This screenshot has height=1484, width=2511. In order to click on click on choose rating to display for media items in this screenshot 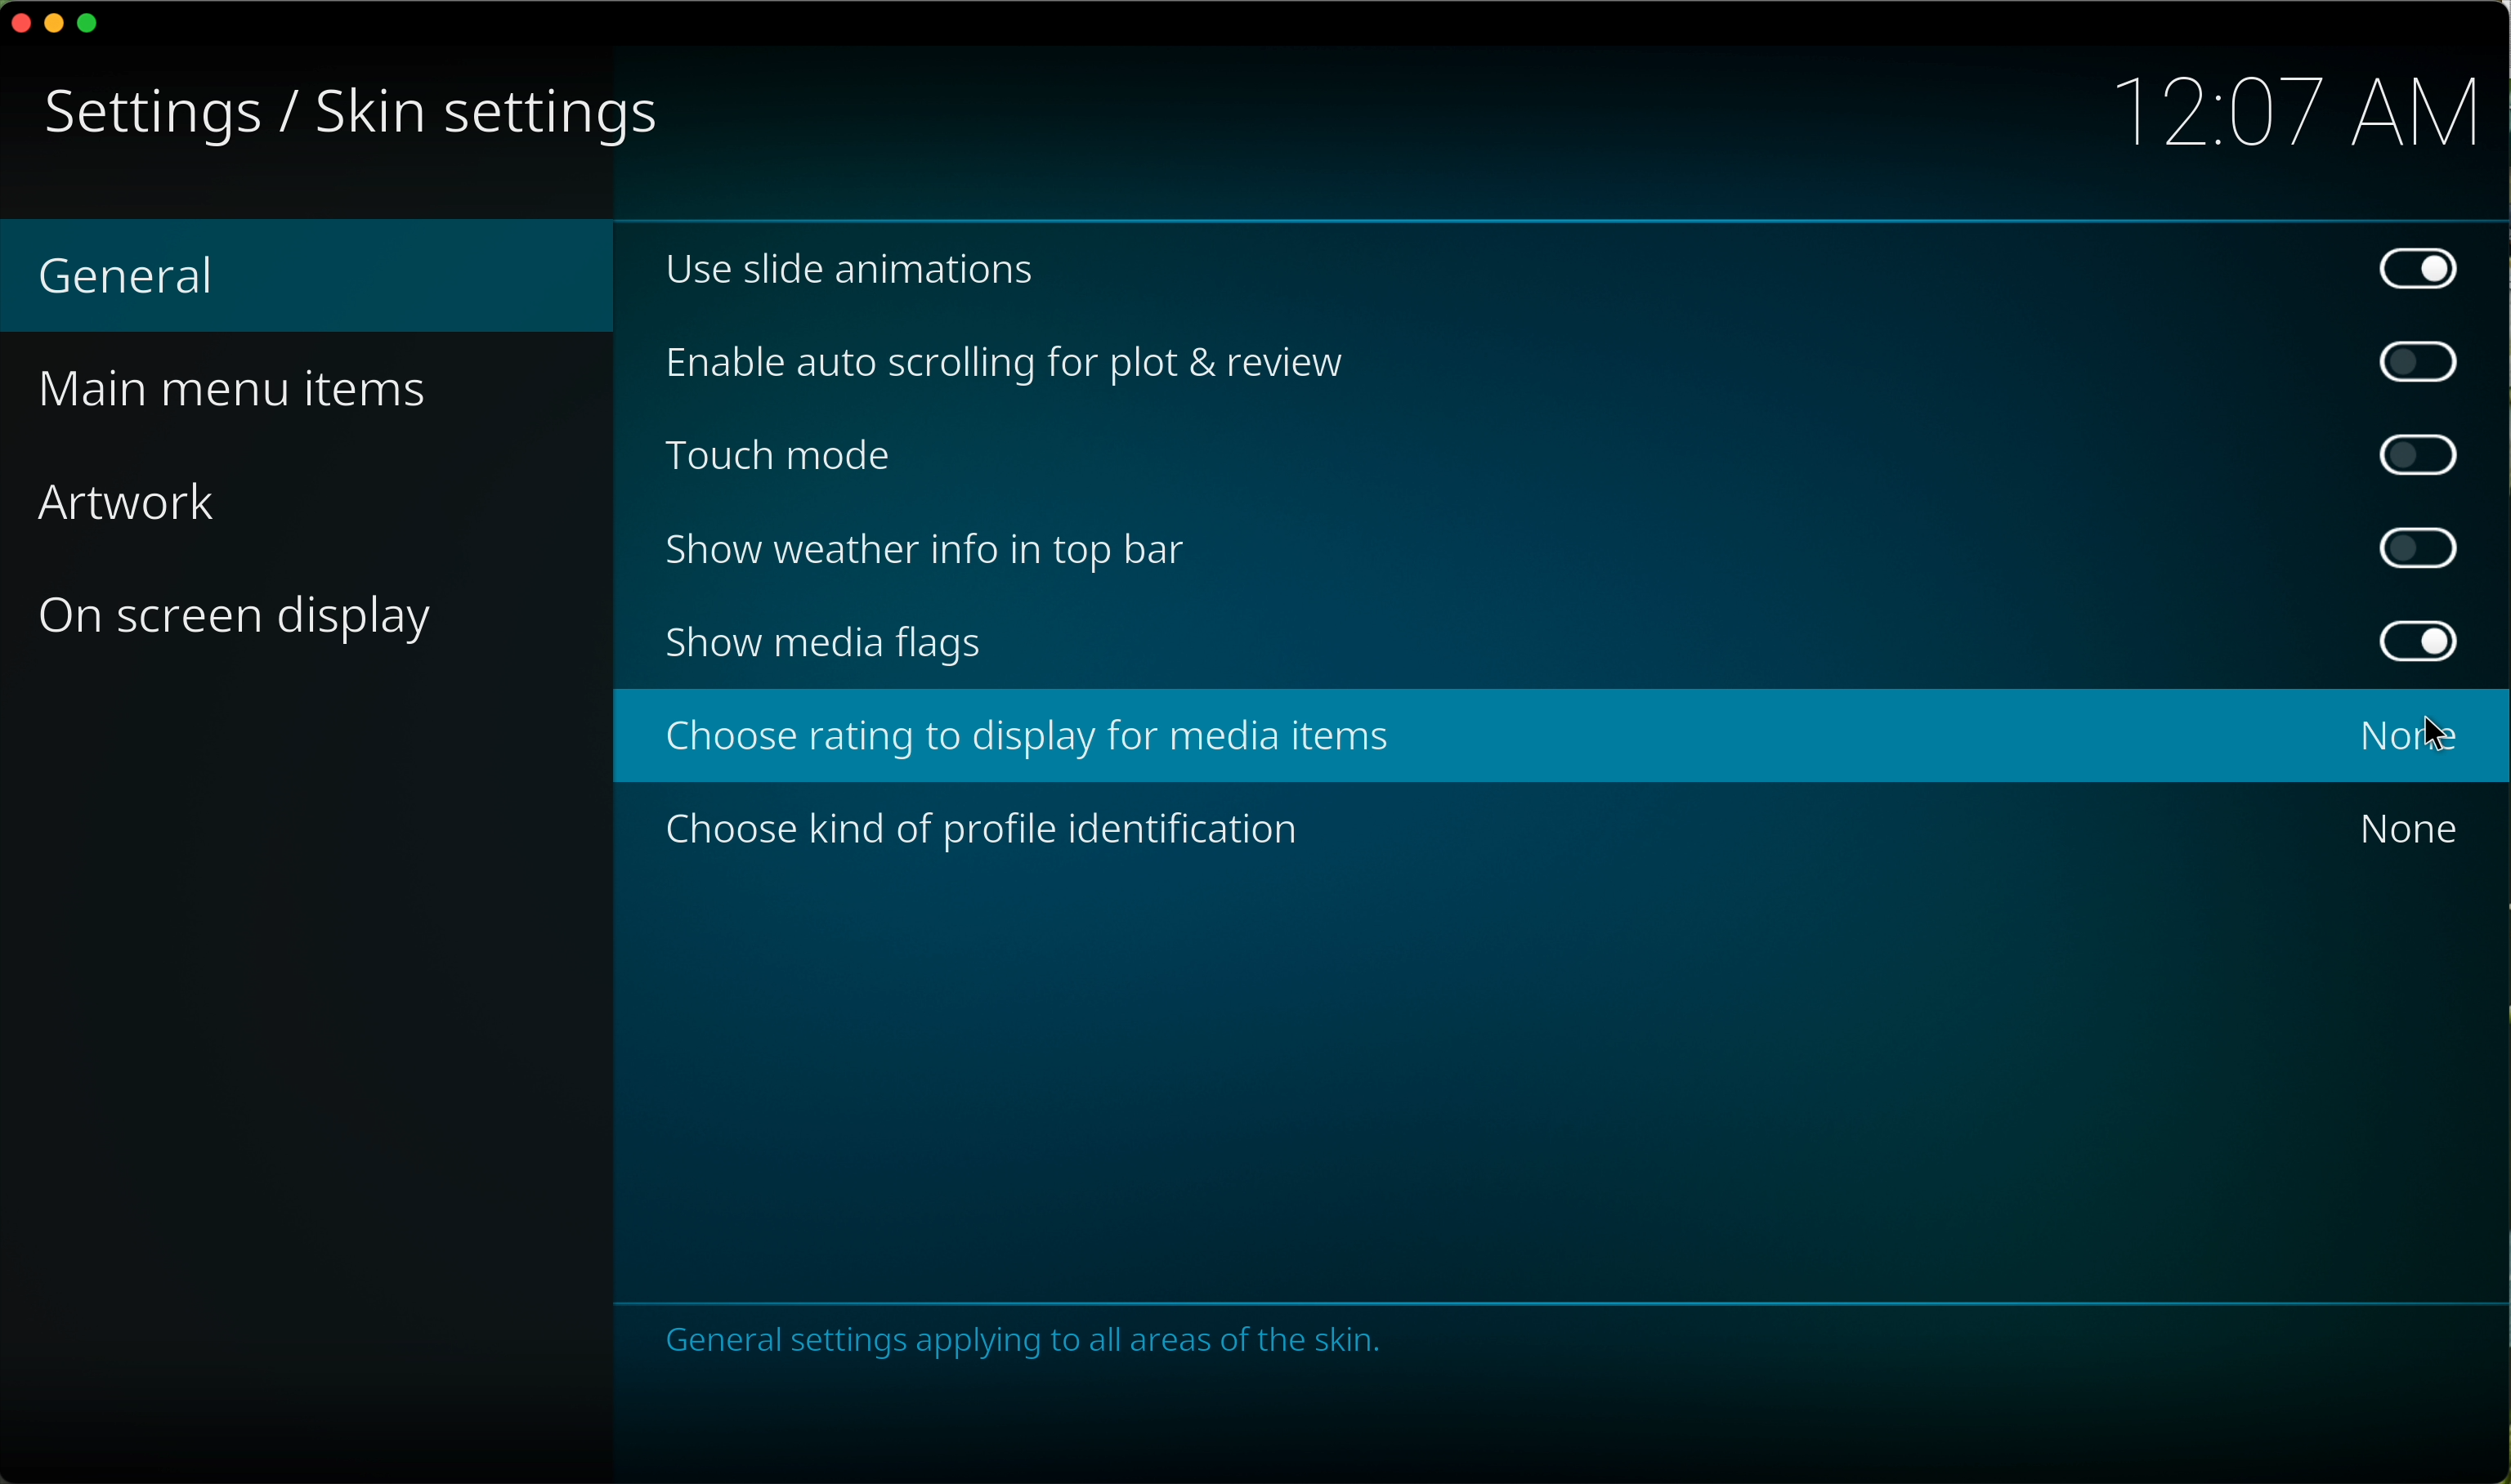, I will do `click(1560, 736)`.